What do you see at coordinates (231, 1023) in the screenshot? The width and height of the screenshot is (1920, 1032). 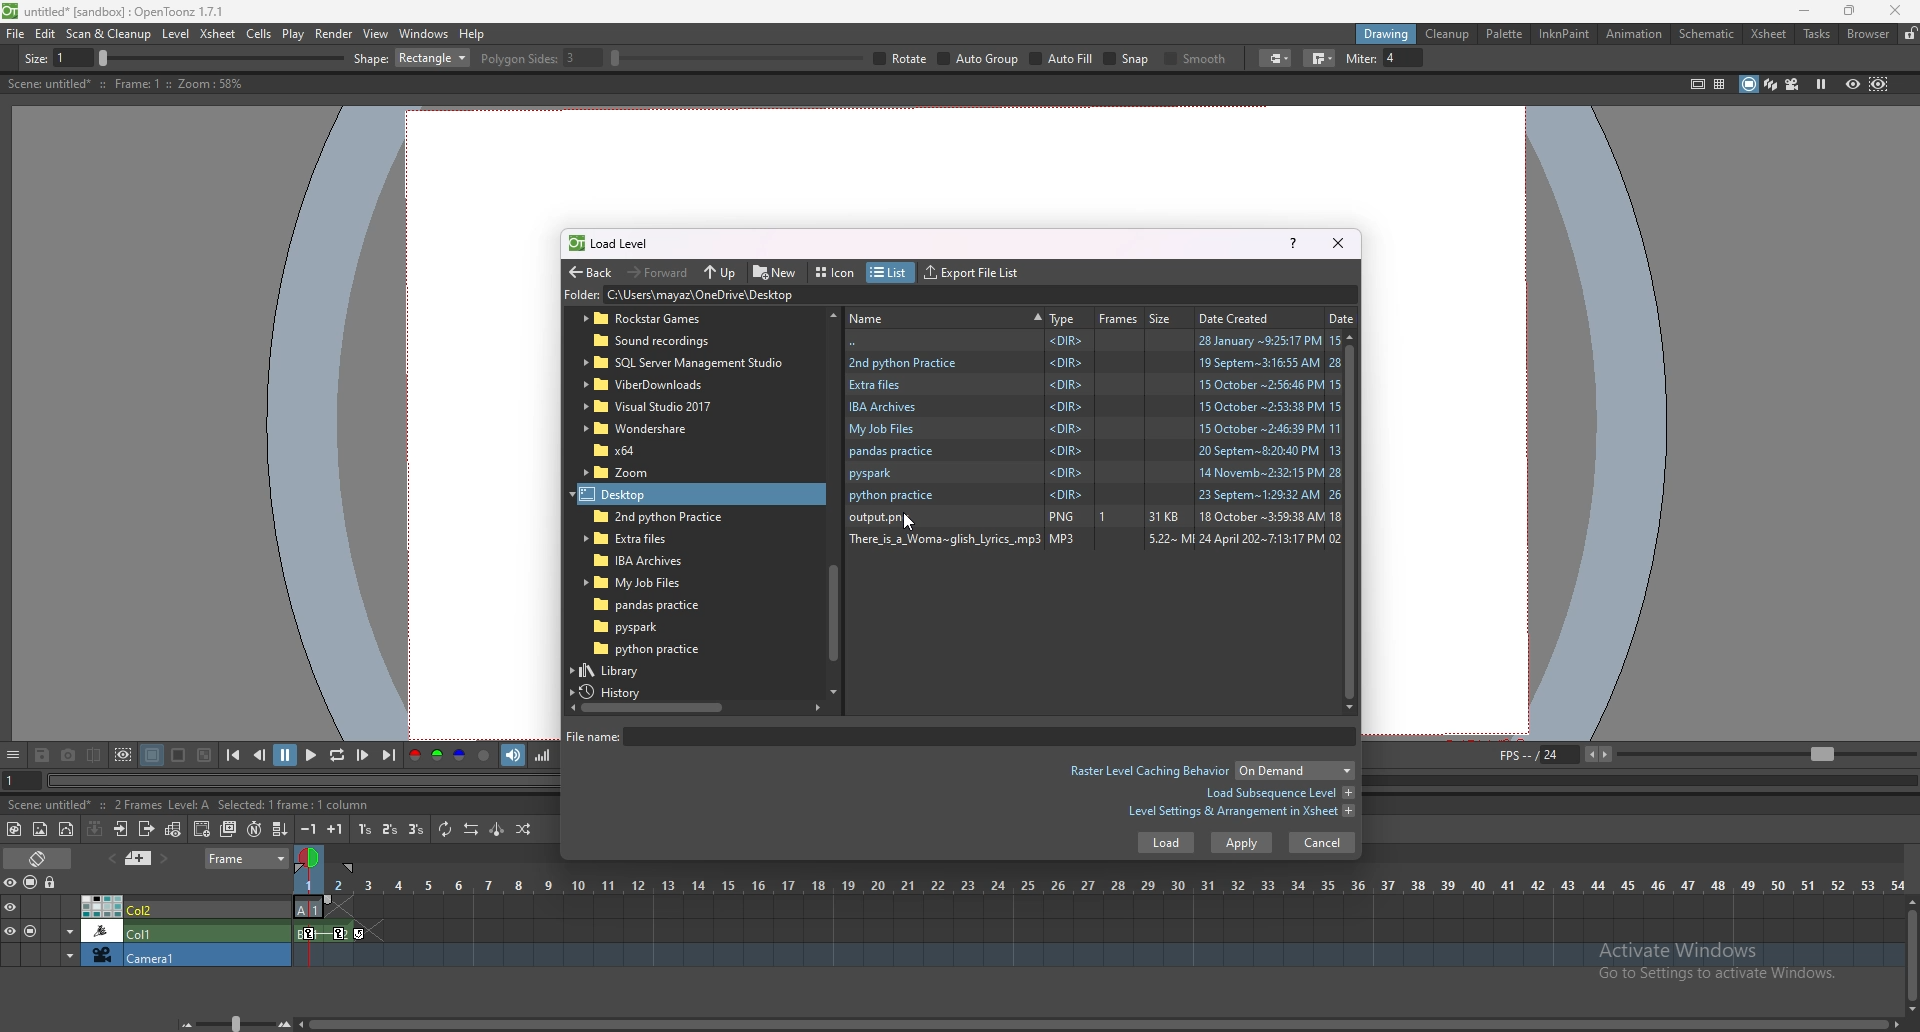 I see `zoom` at bounding box center [231, 1023].